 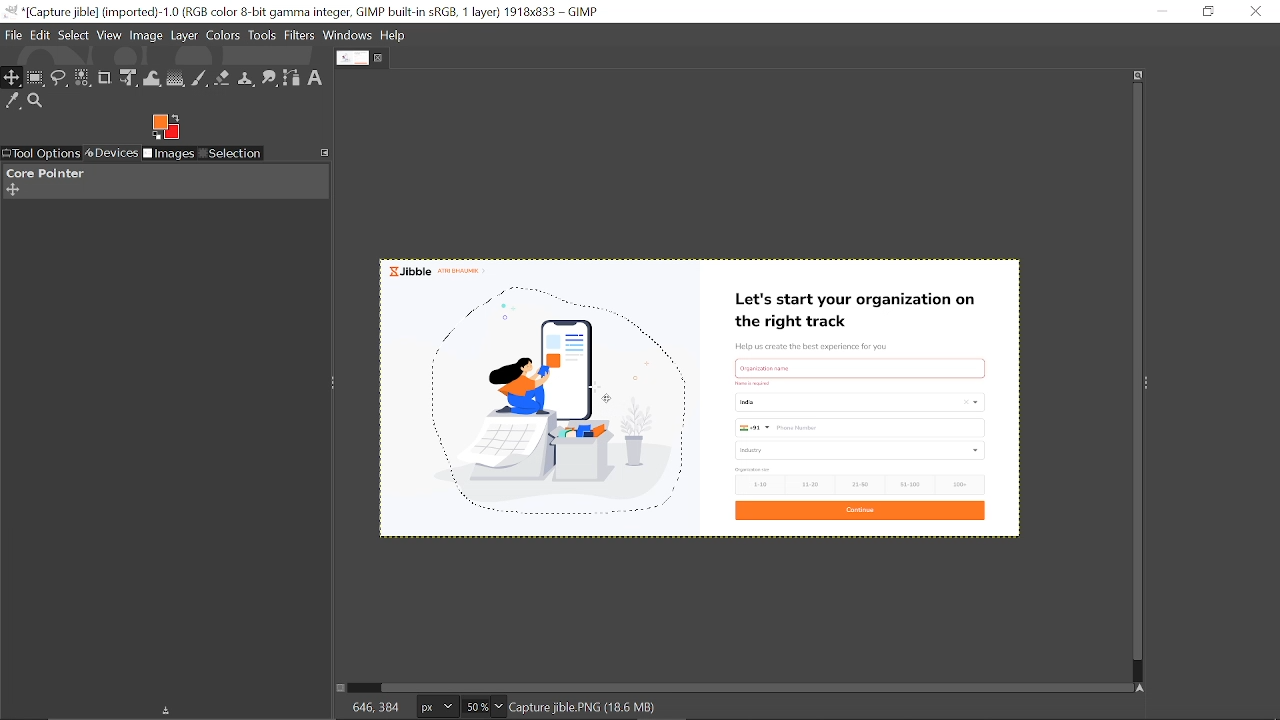 What do you see at coordinates (12, 78) in the screenshot?
I see `Move tool` at bounding box center [12, 78].